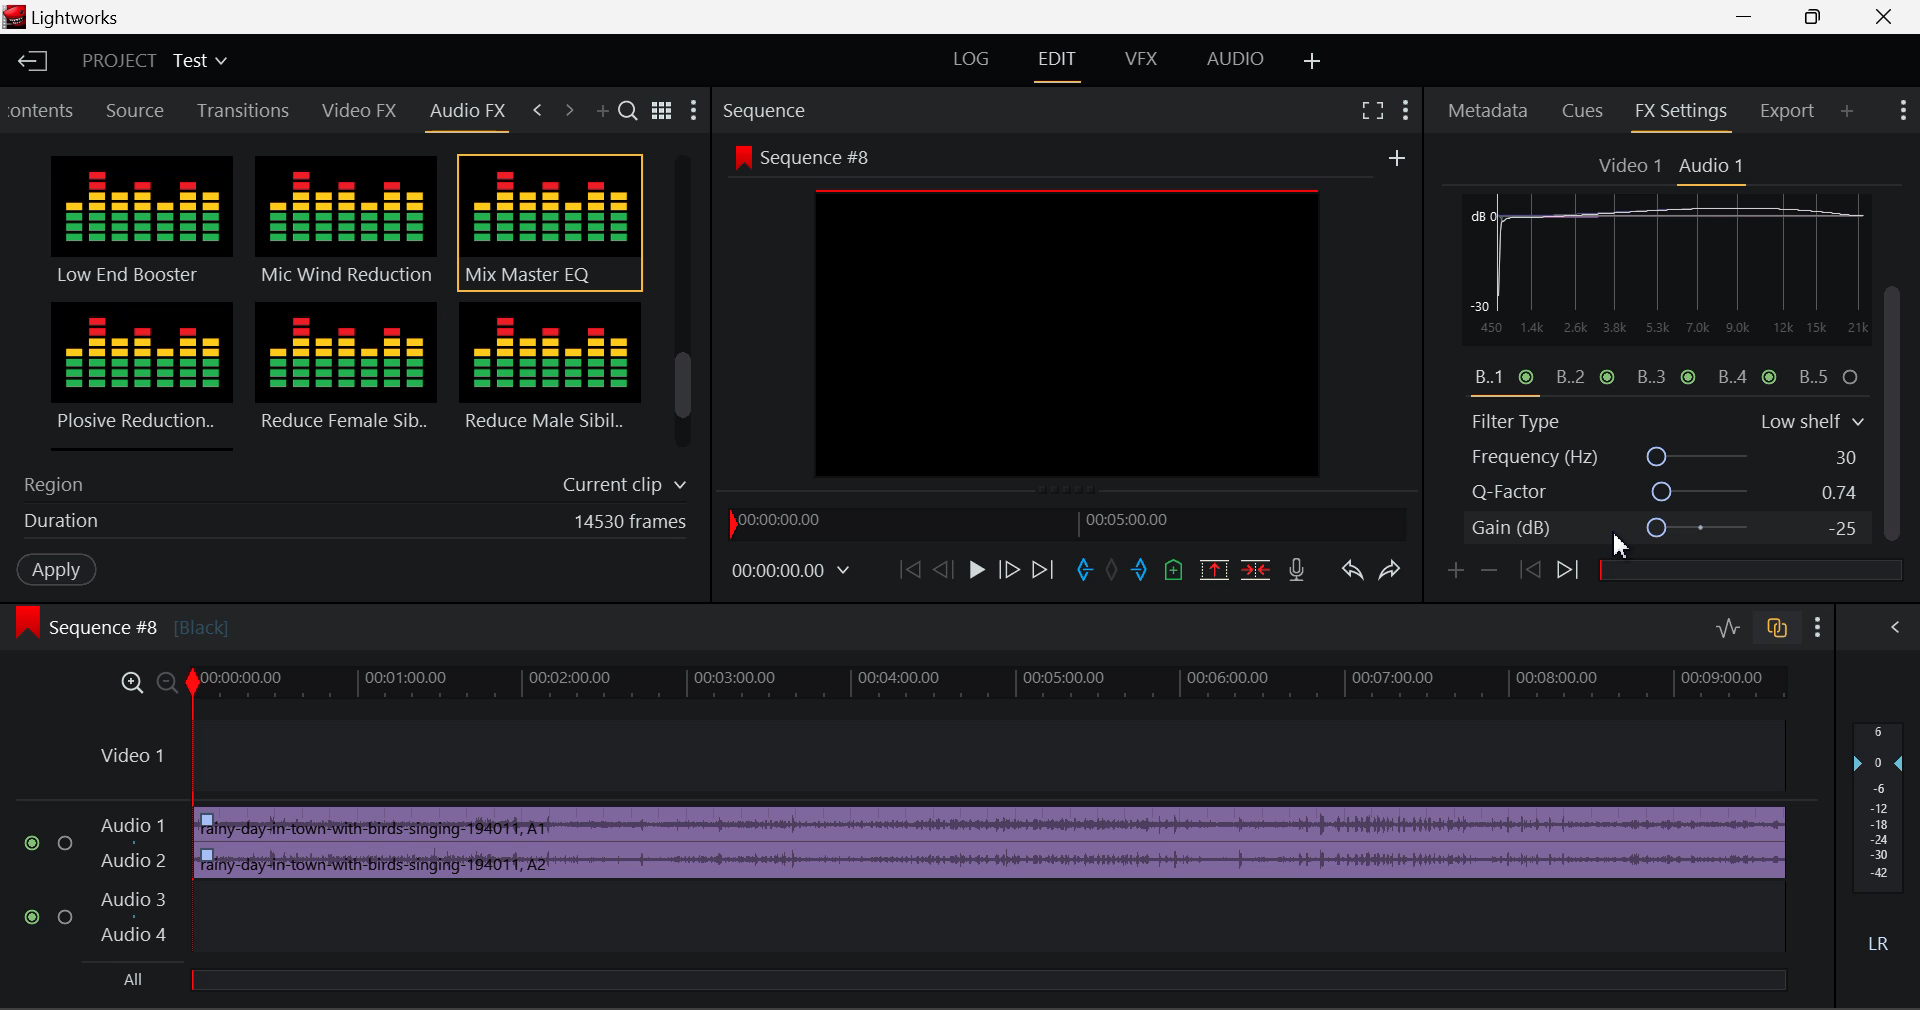  Describe the element at coordinates (665, 108) in the screenshot. I see `Toggle between title and list view` at that location.